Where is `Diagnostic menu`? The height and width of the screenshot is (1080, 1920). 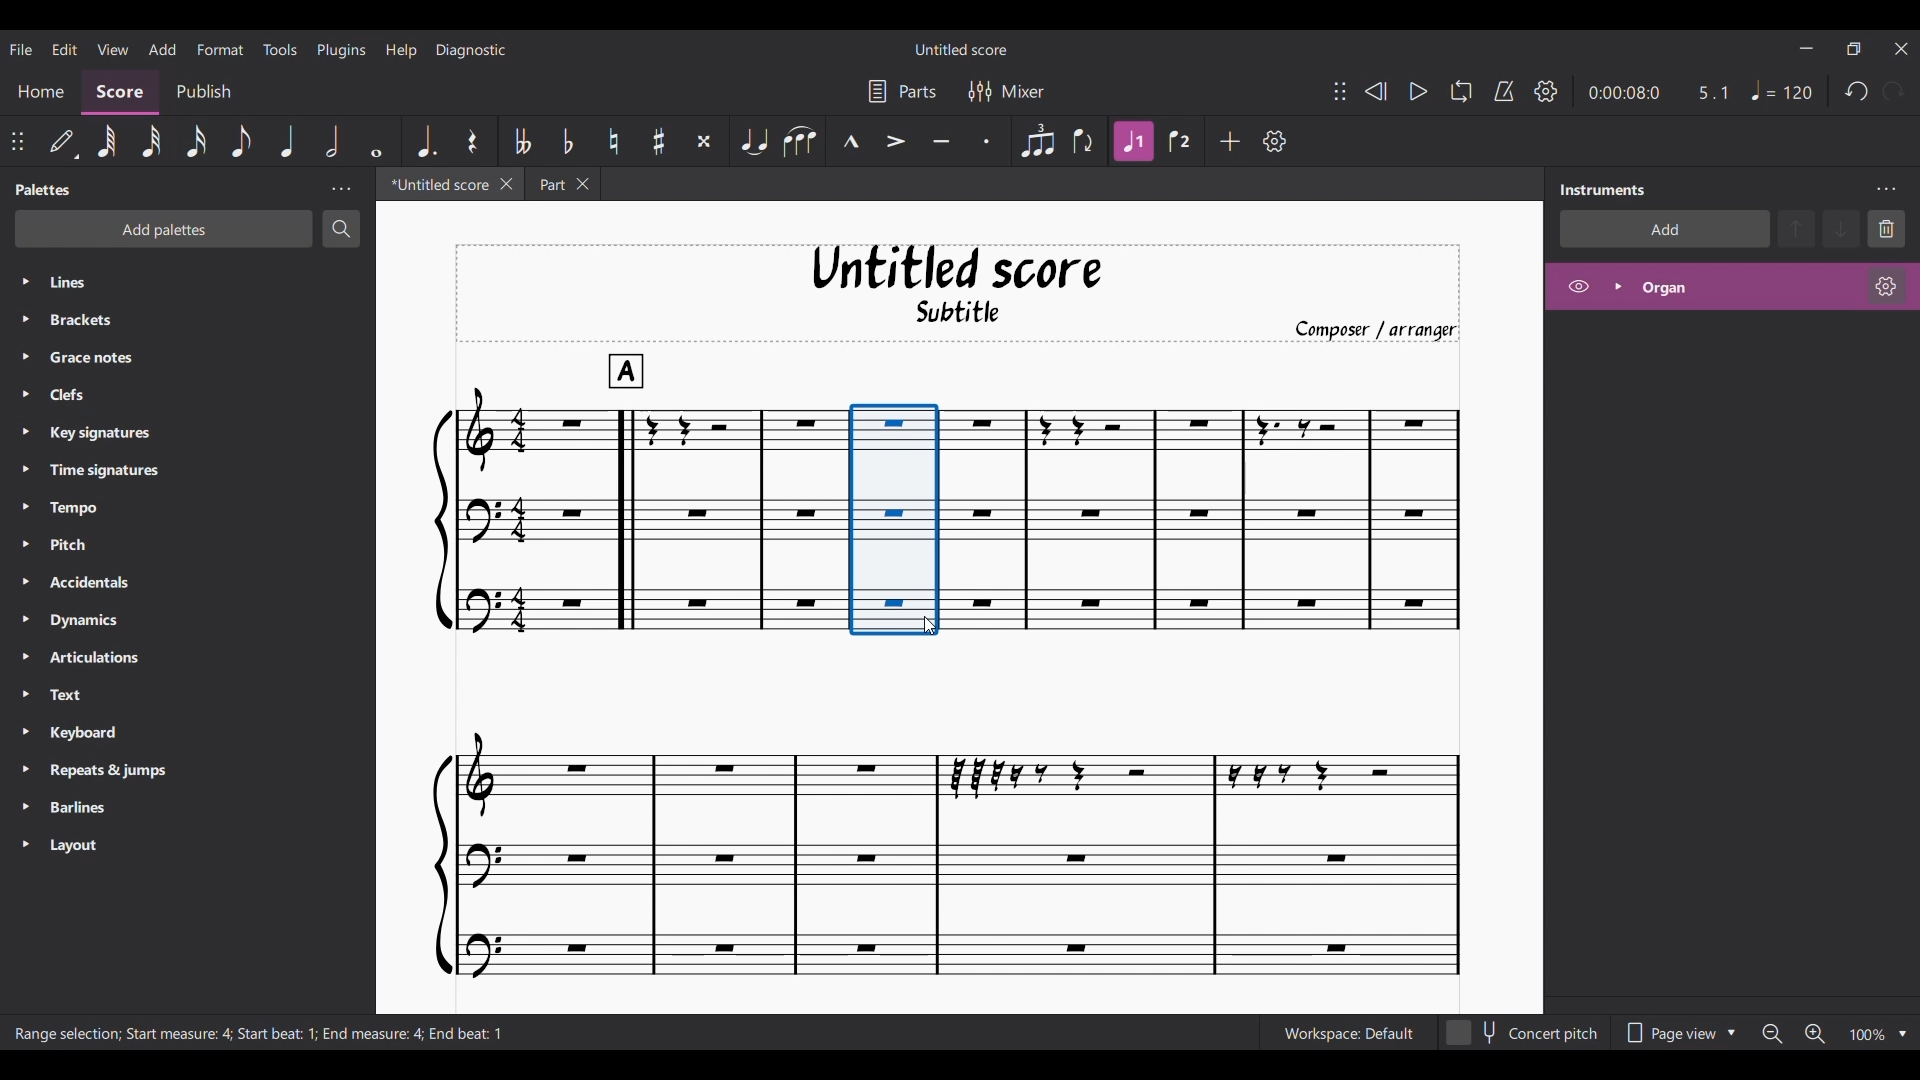 Diagnostic menu is located at coordinates (471, 49).